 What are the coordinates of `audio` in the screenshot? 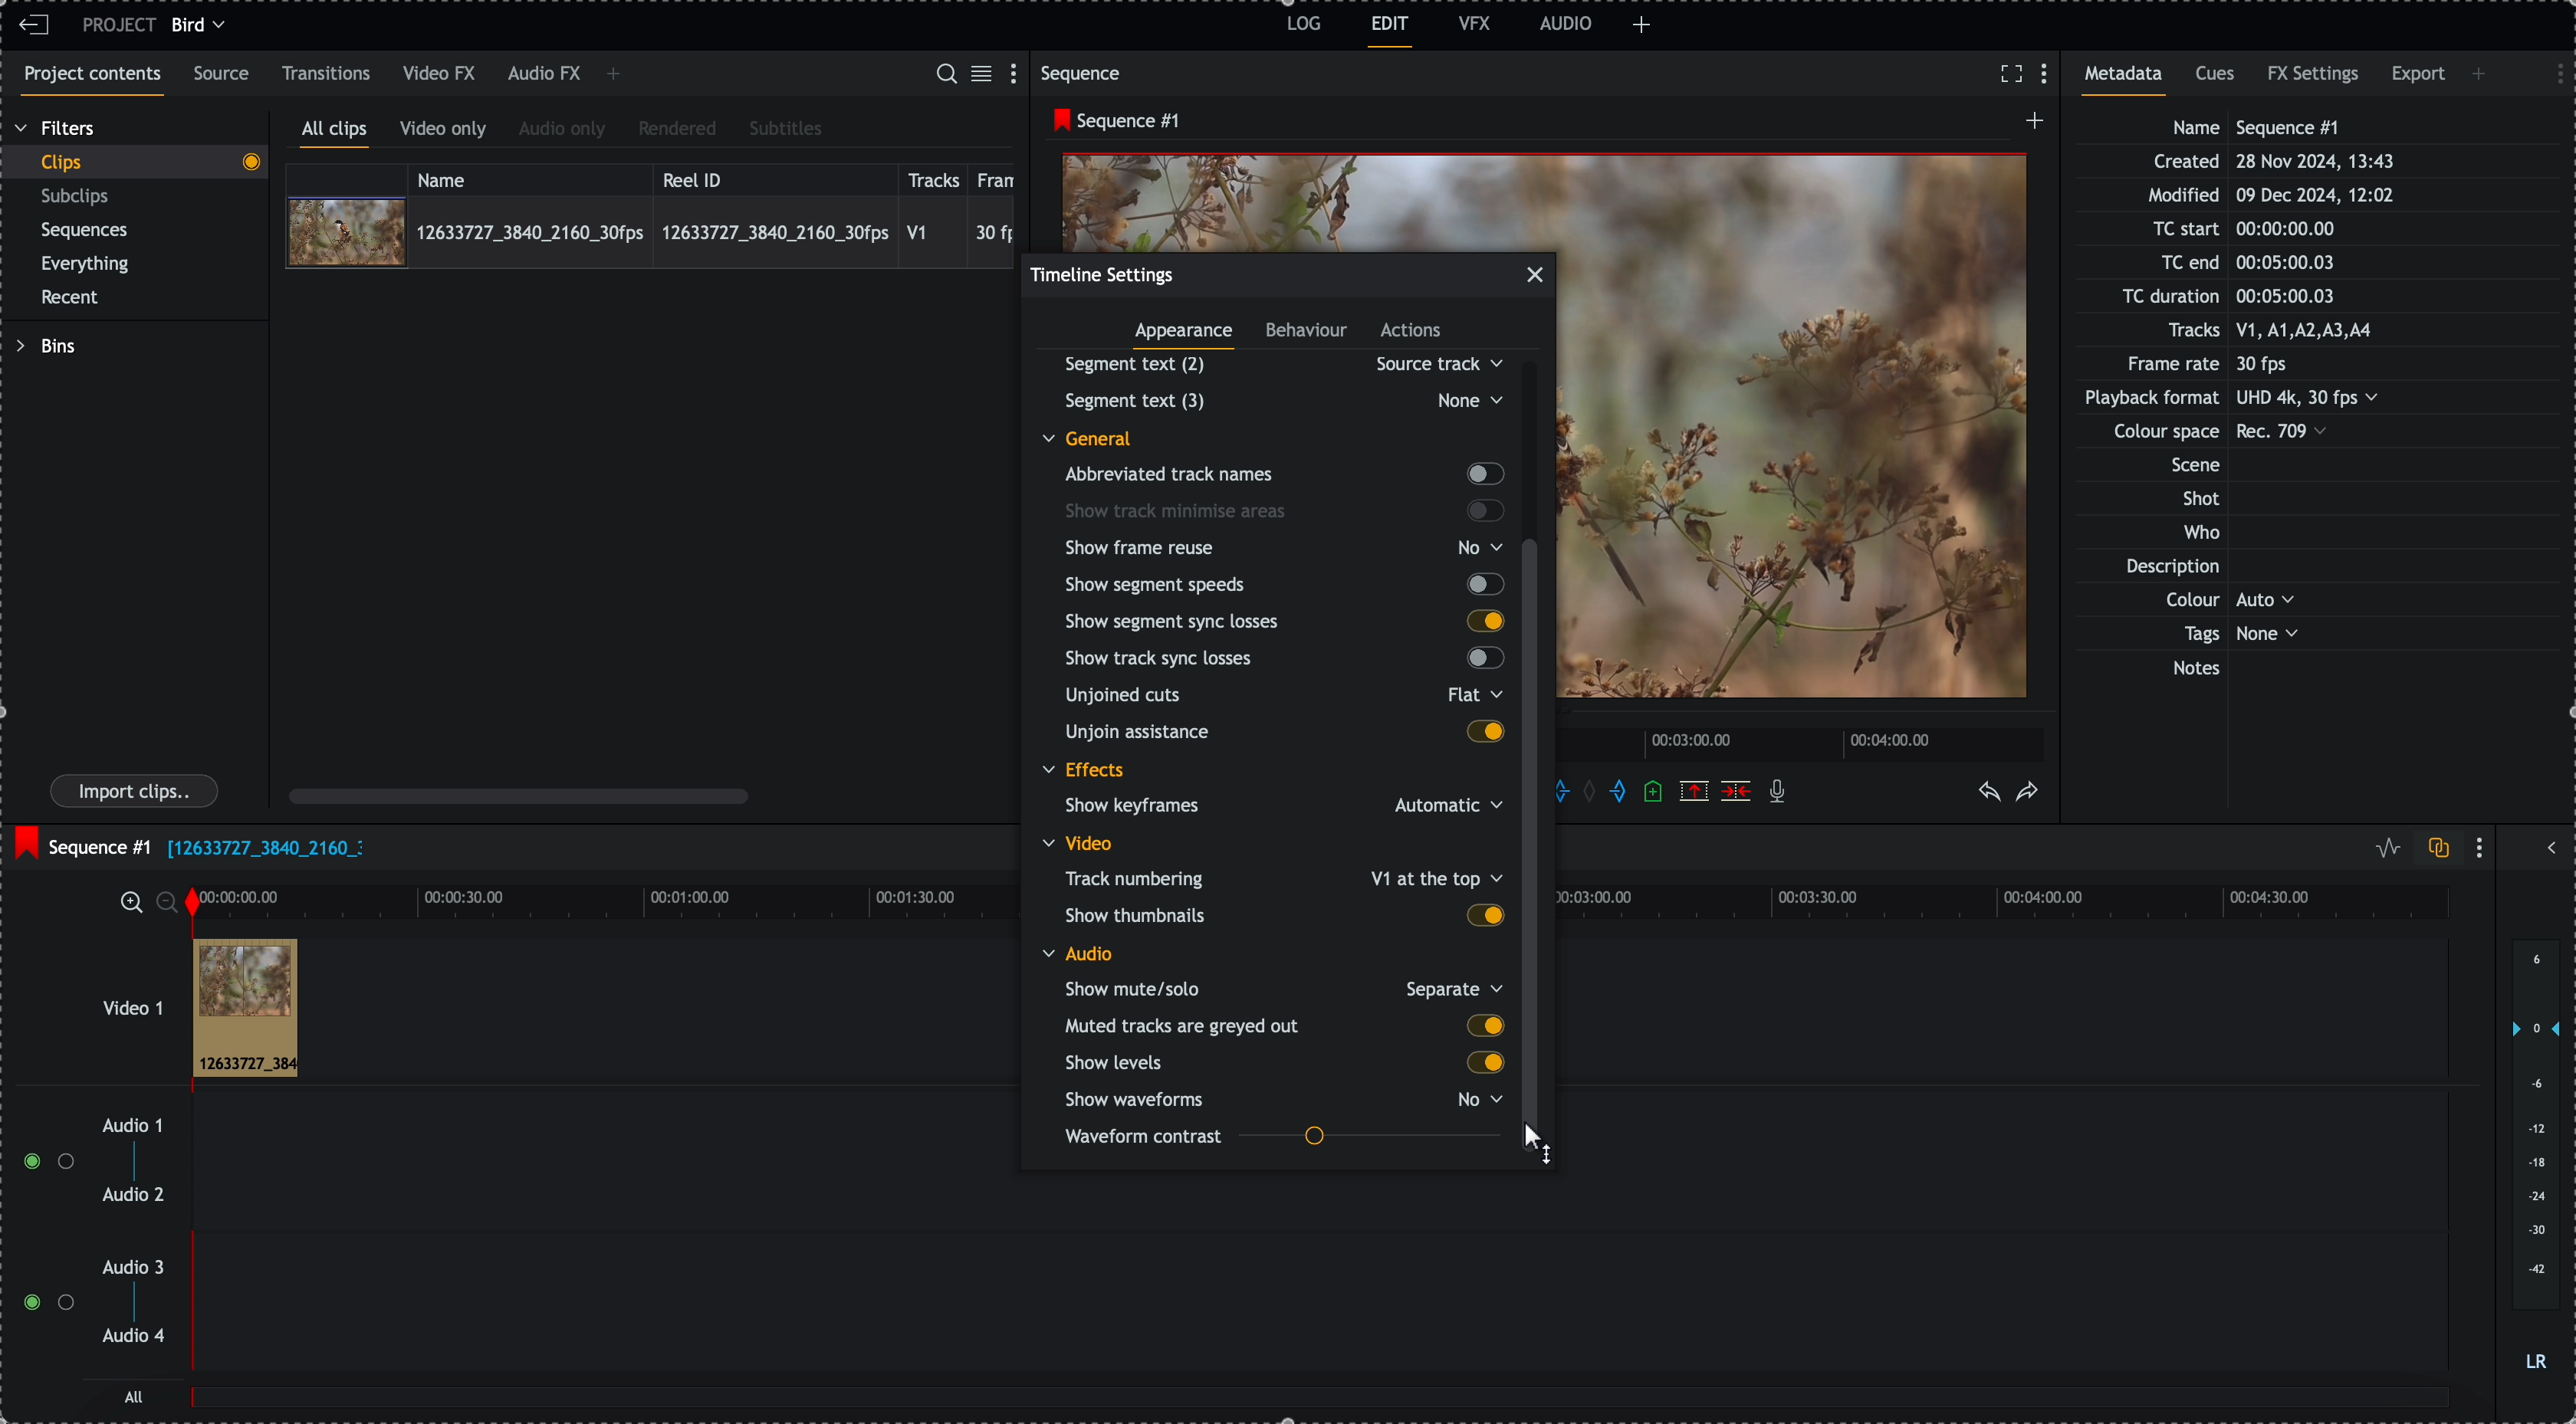 It's located at (1078, 953).